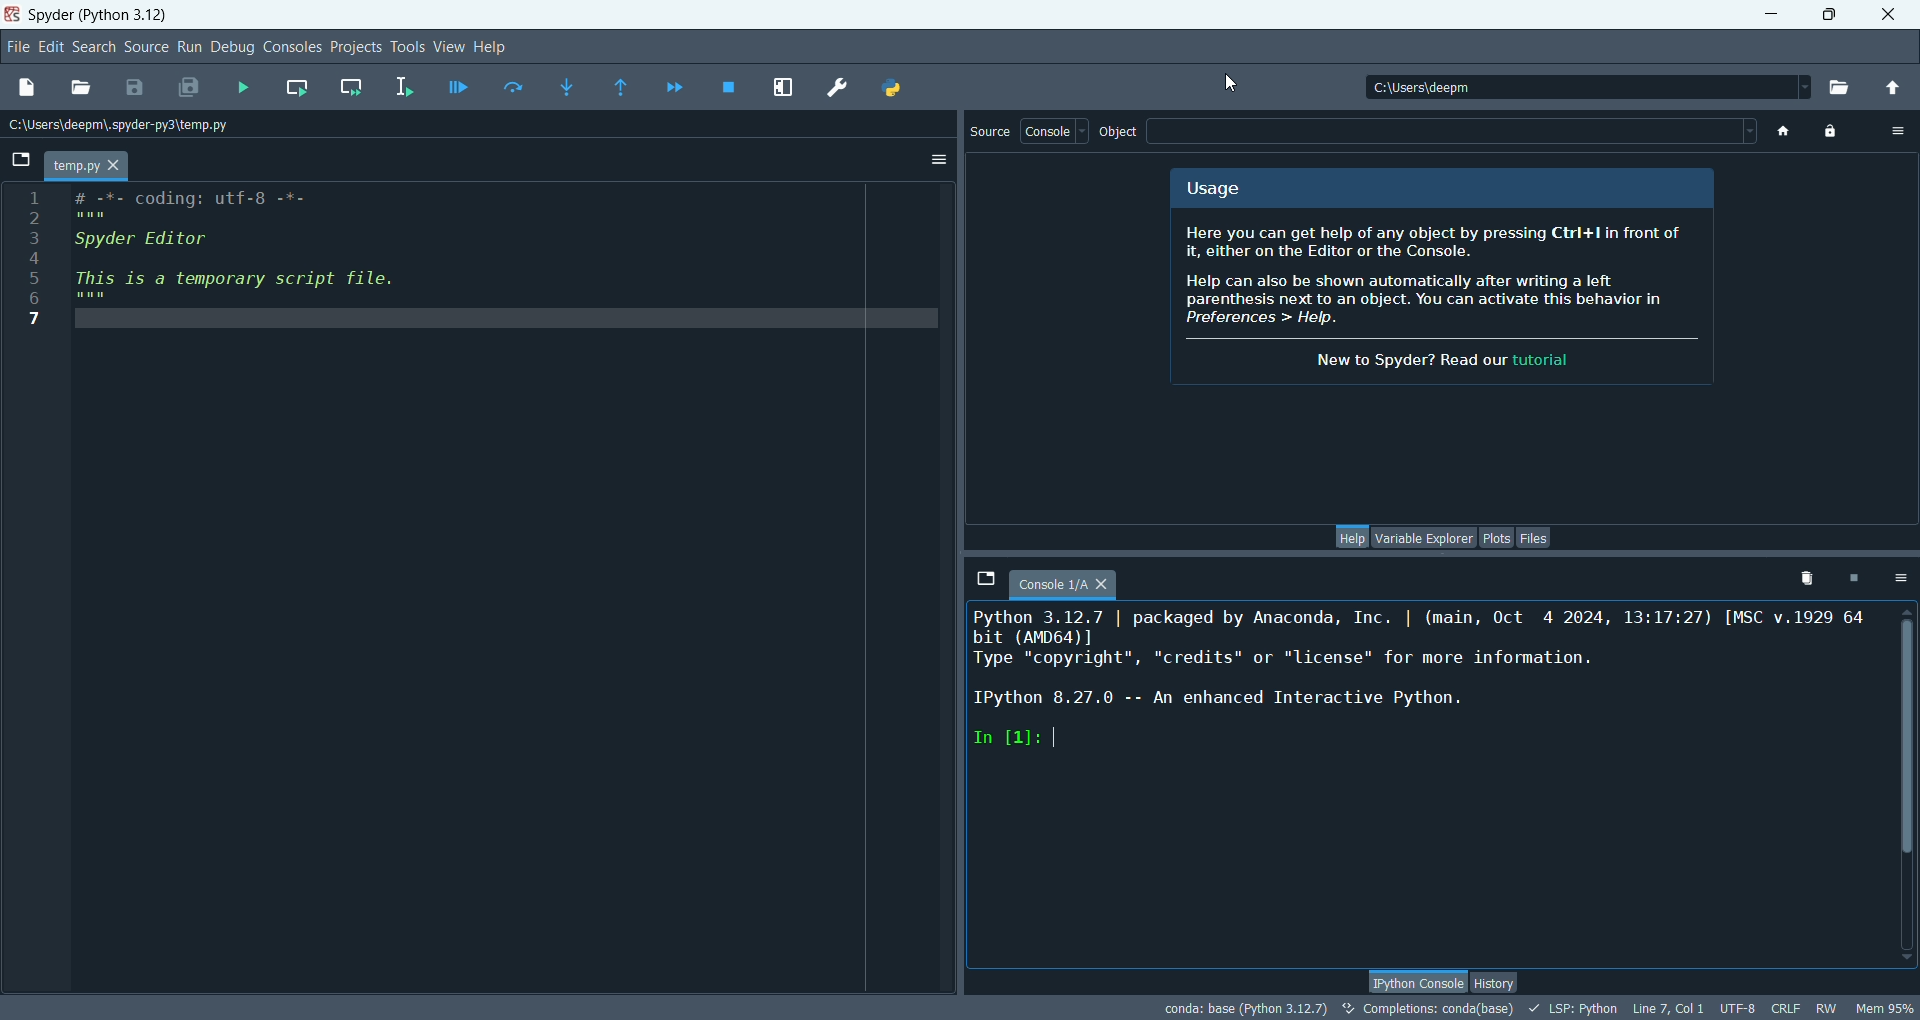 The width and height of the screenshot is (1920, 1020). What do you see at coordinates (1895, 131) in the screenshot?
I see `options` at bounding box center [1895, 131].